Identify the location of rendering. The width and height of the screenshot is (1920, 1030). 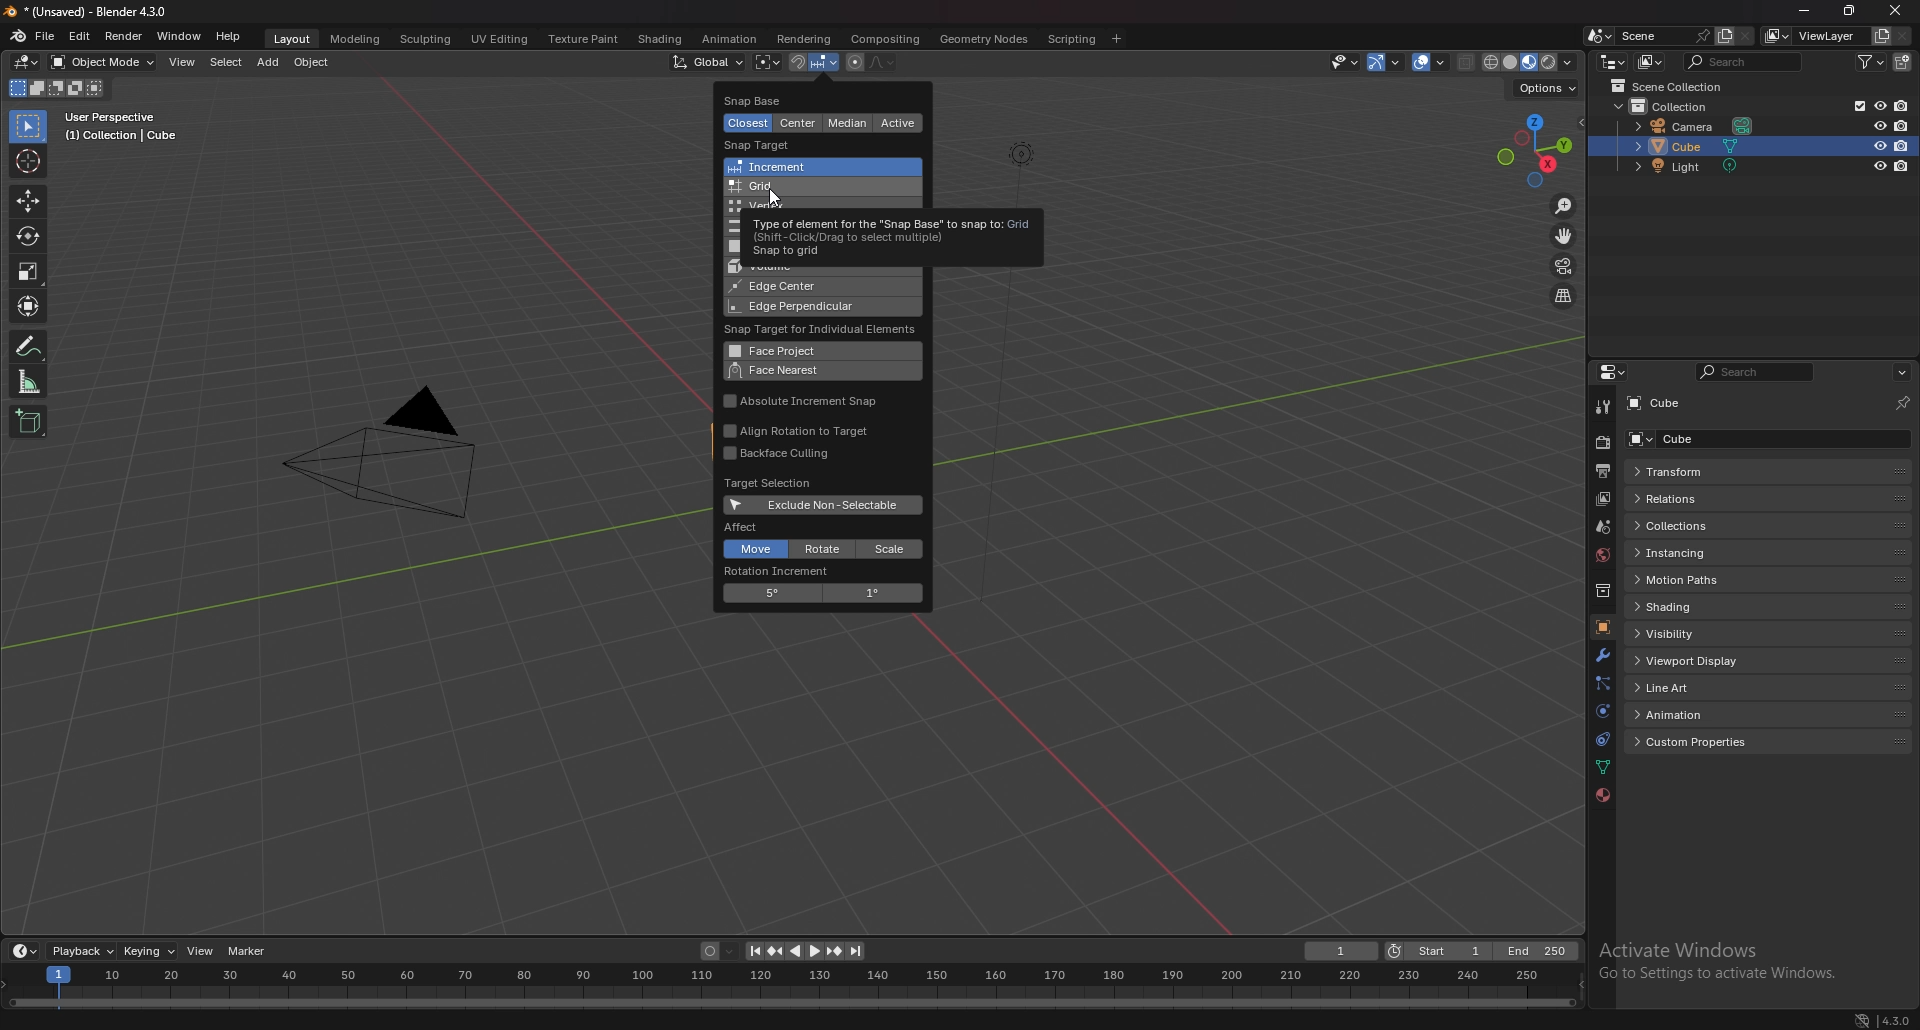
(805, 39).